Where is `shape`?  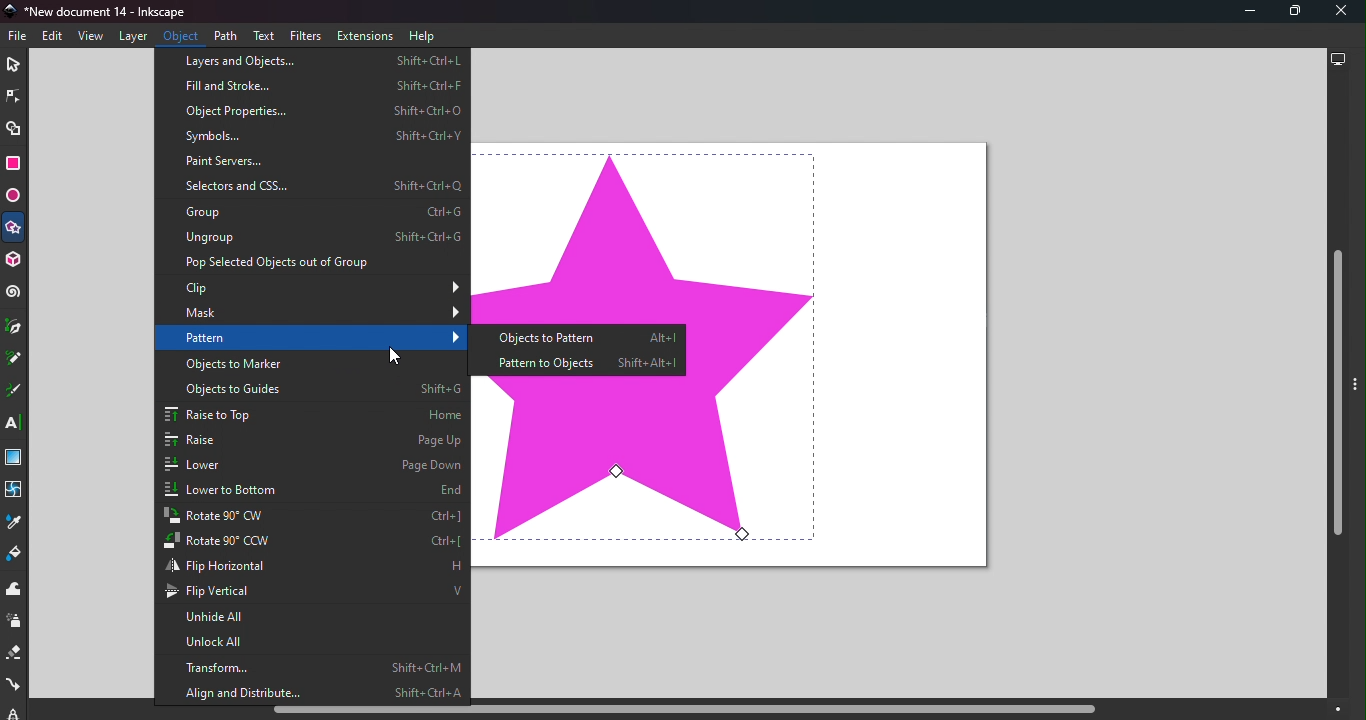 shape is located at coordinates (582, 459).